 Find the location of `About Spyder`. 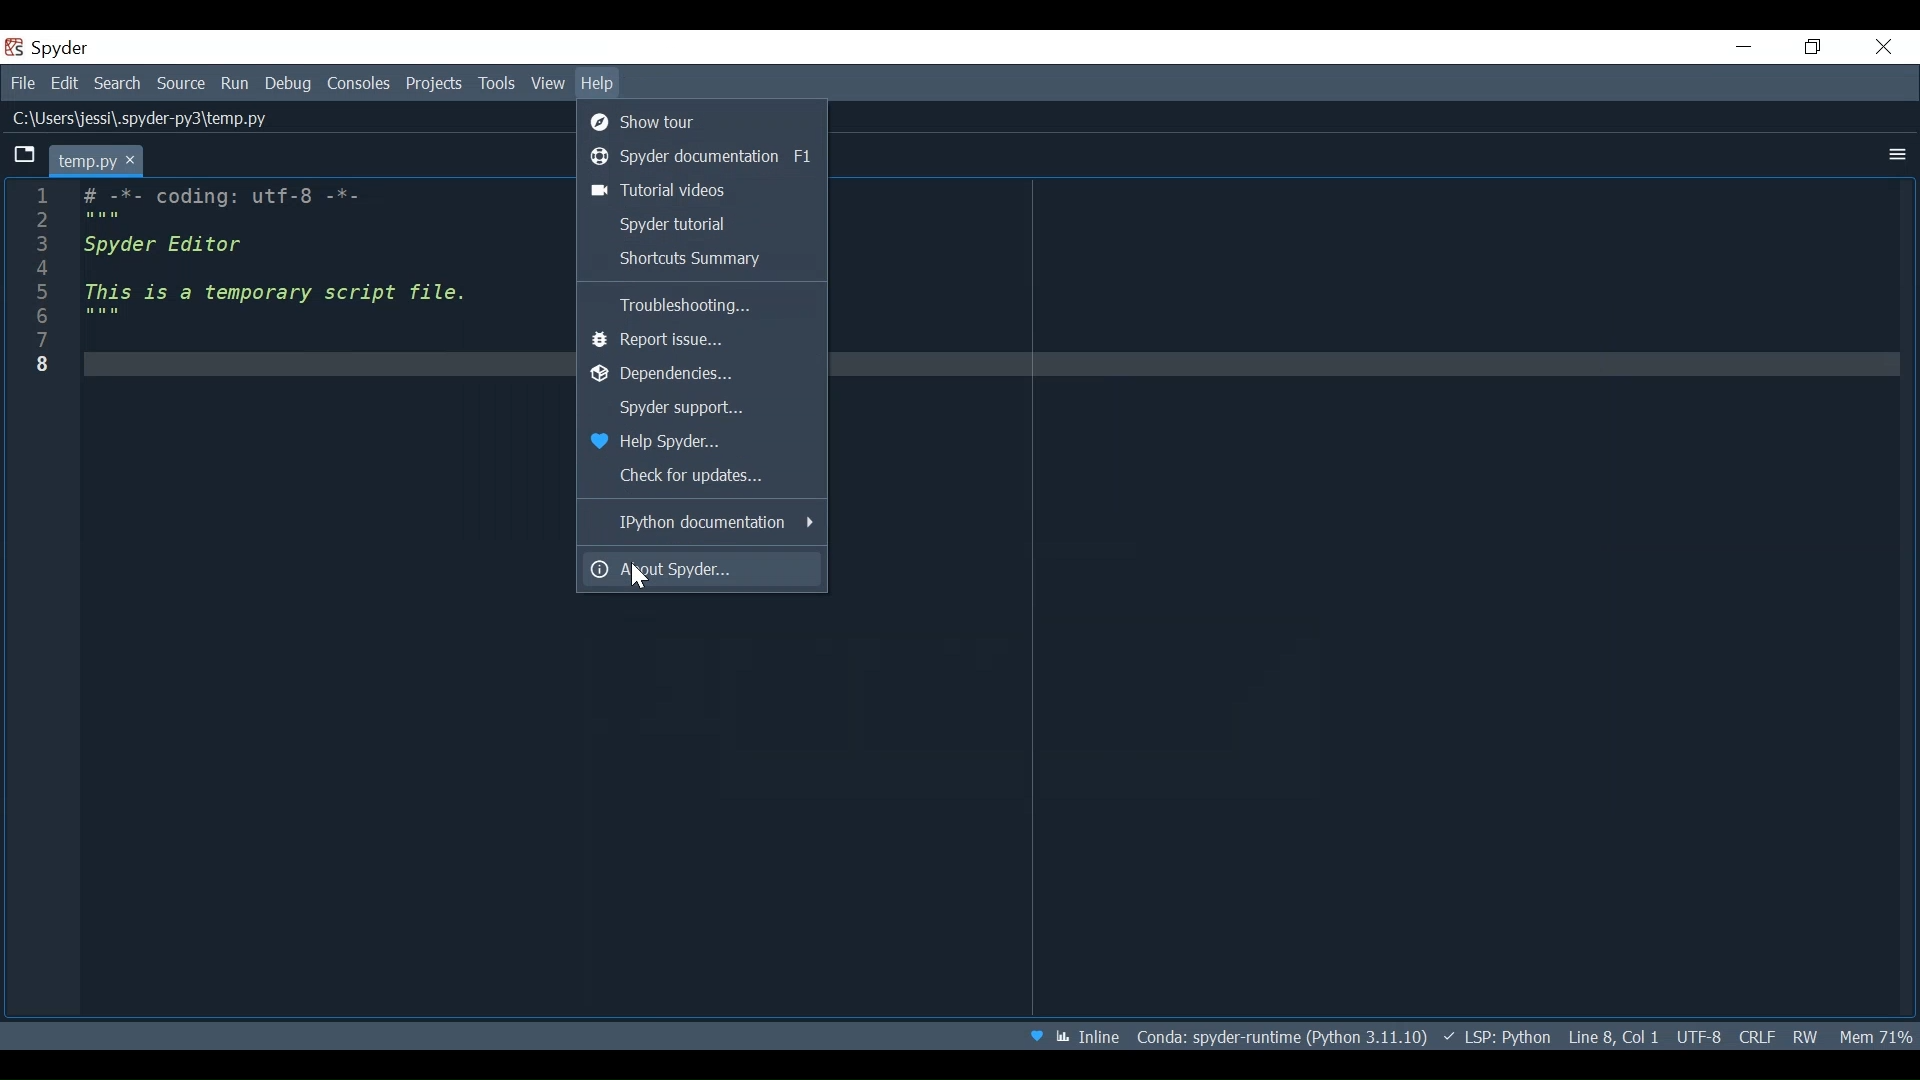

About Spyder is located at coordinates (703, 570).